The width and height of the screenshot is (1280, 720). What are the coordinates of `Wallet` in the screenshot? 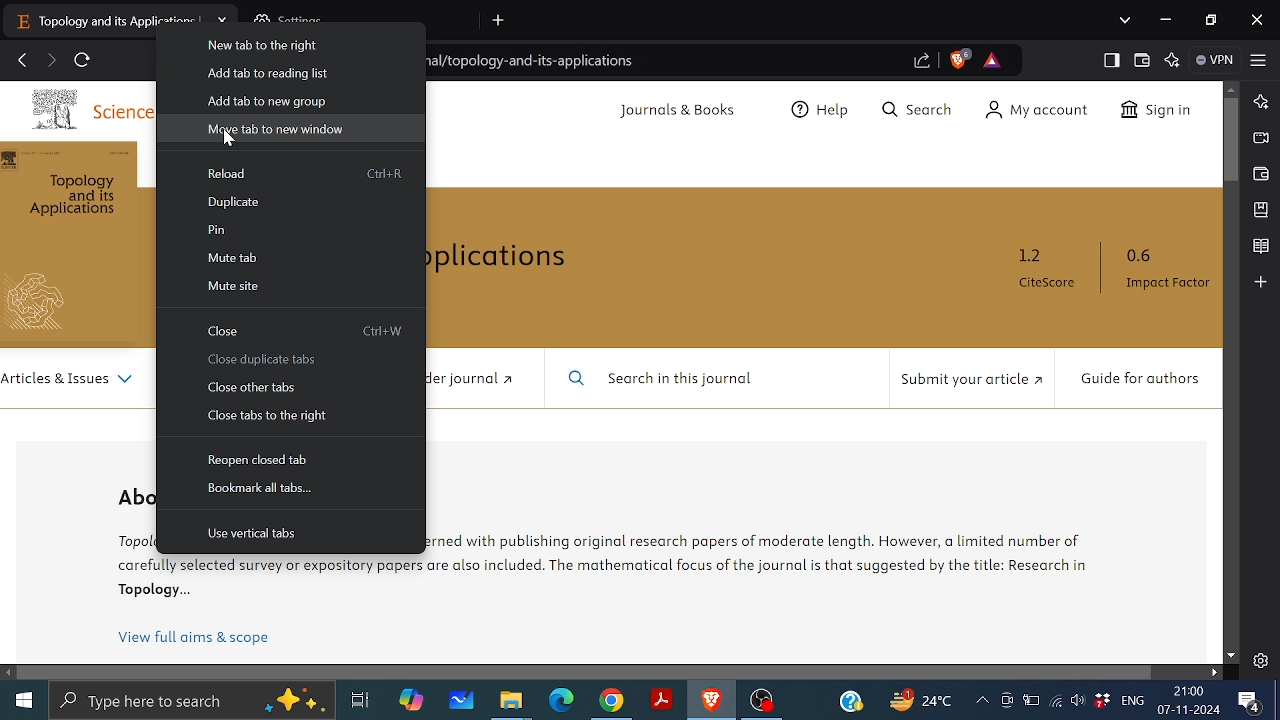 It's located at (1141, 60).